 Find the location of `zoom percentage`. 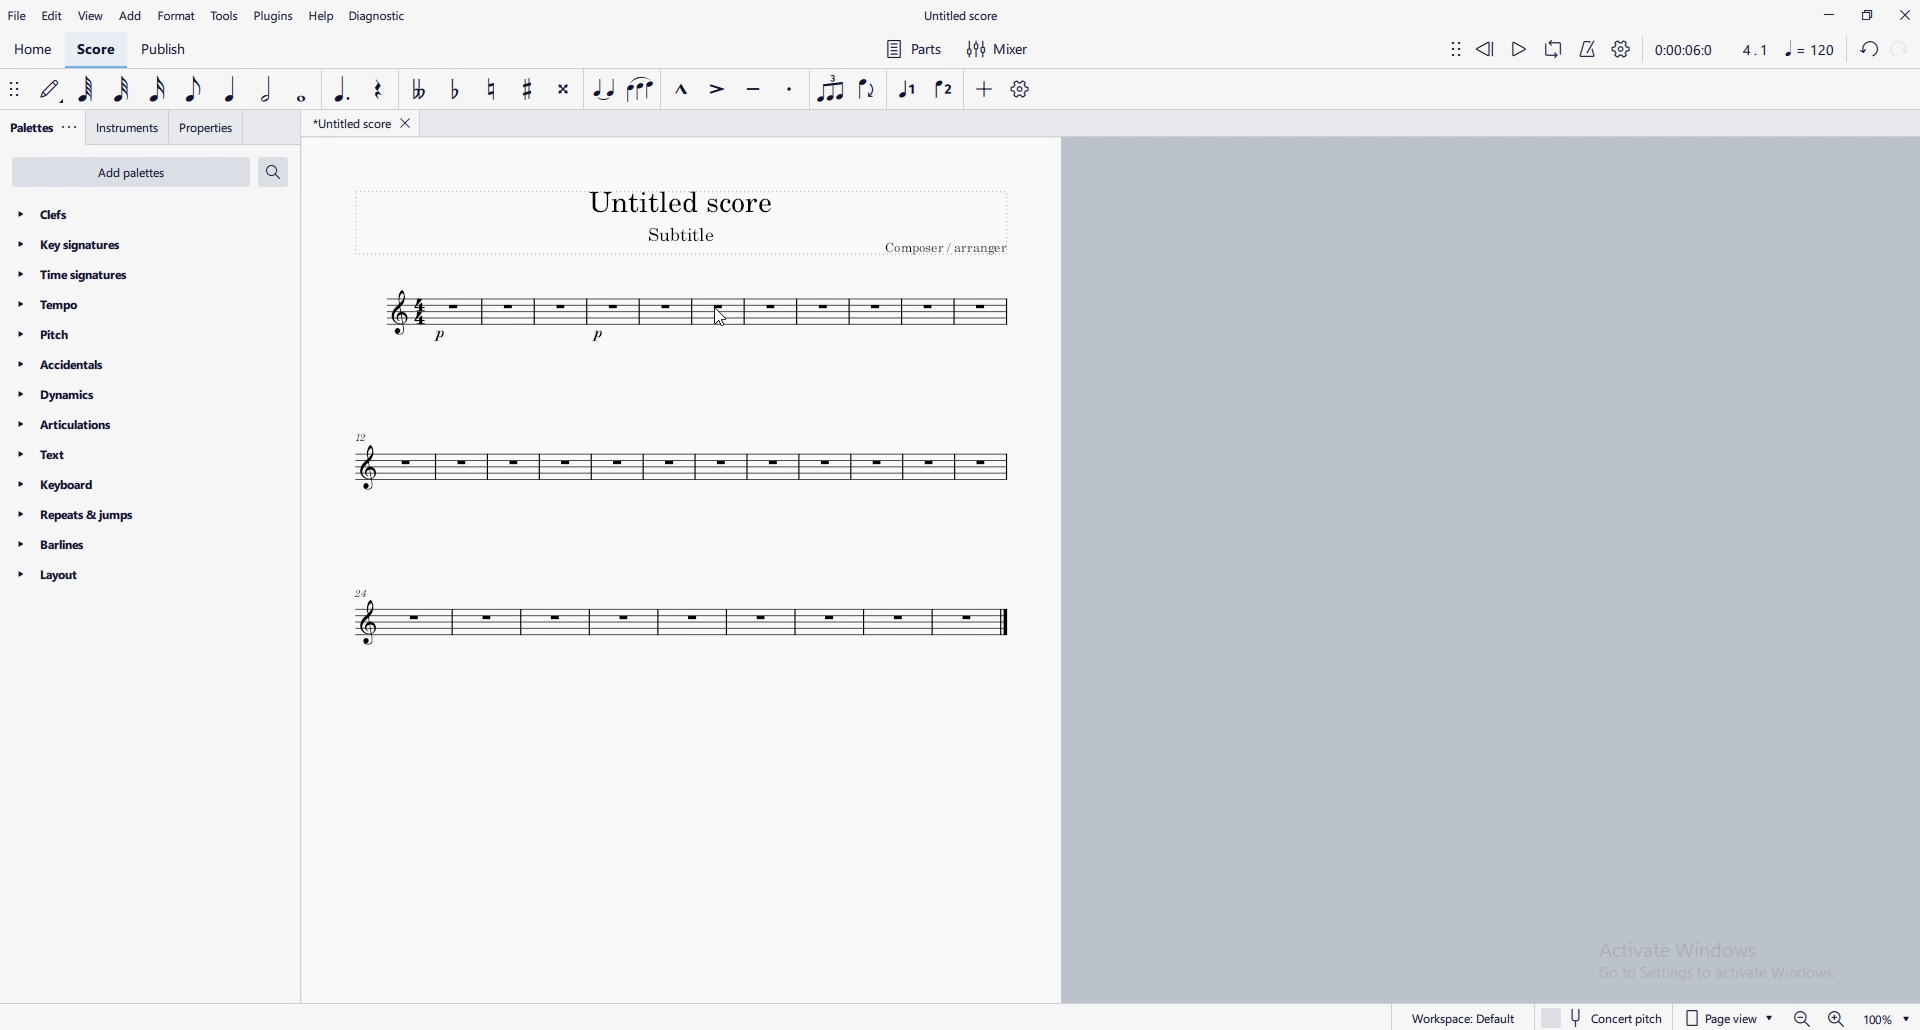

zoom percentage is located at coordinates (1888, 1018).